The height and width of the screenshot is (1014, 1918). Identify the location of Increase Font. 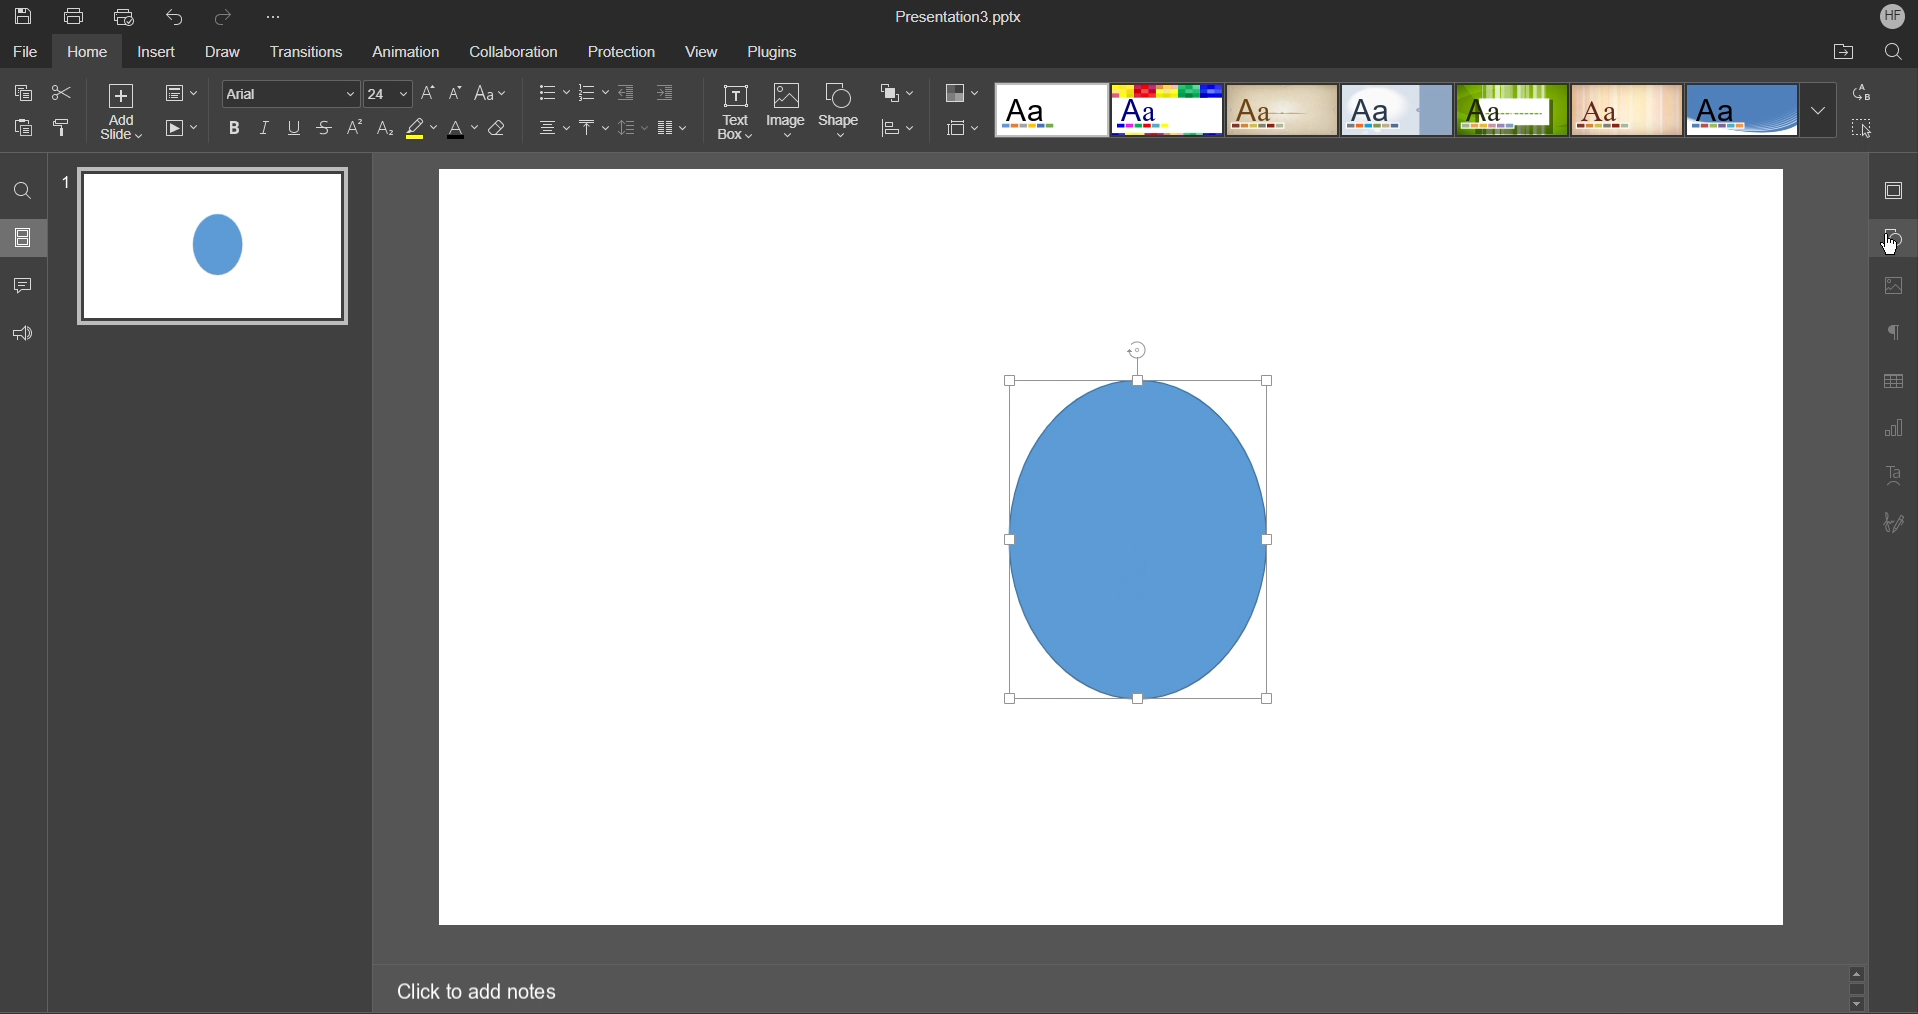
(430, 94).